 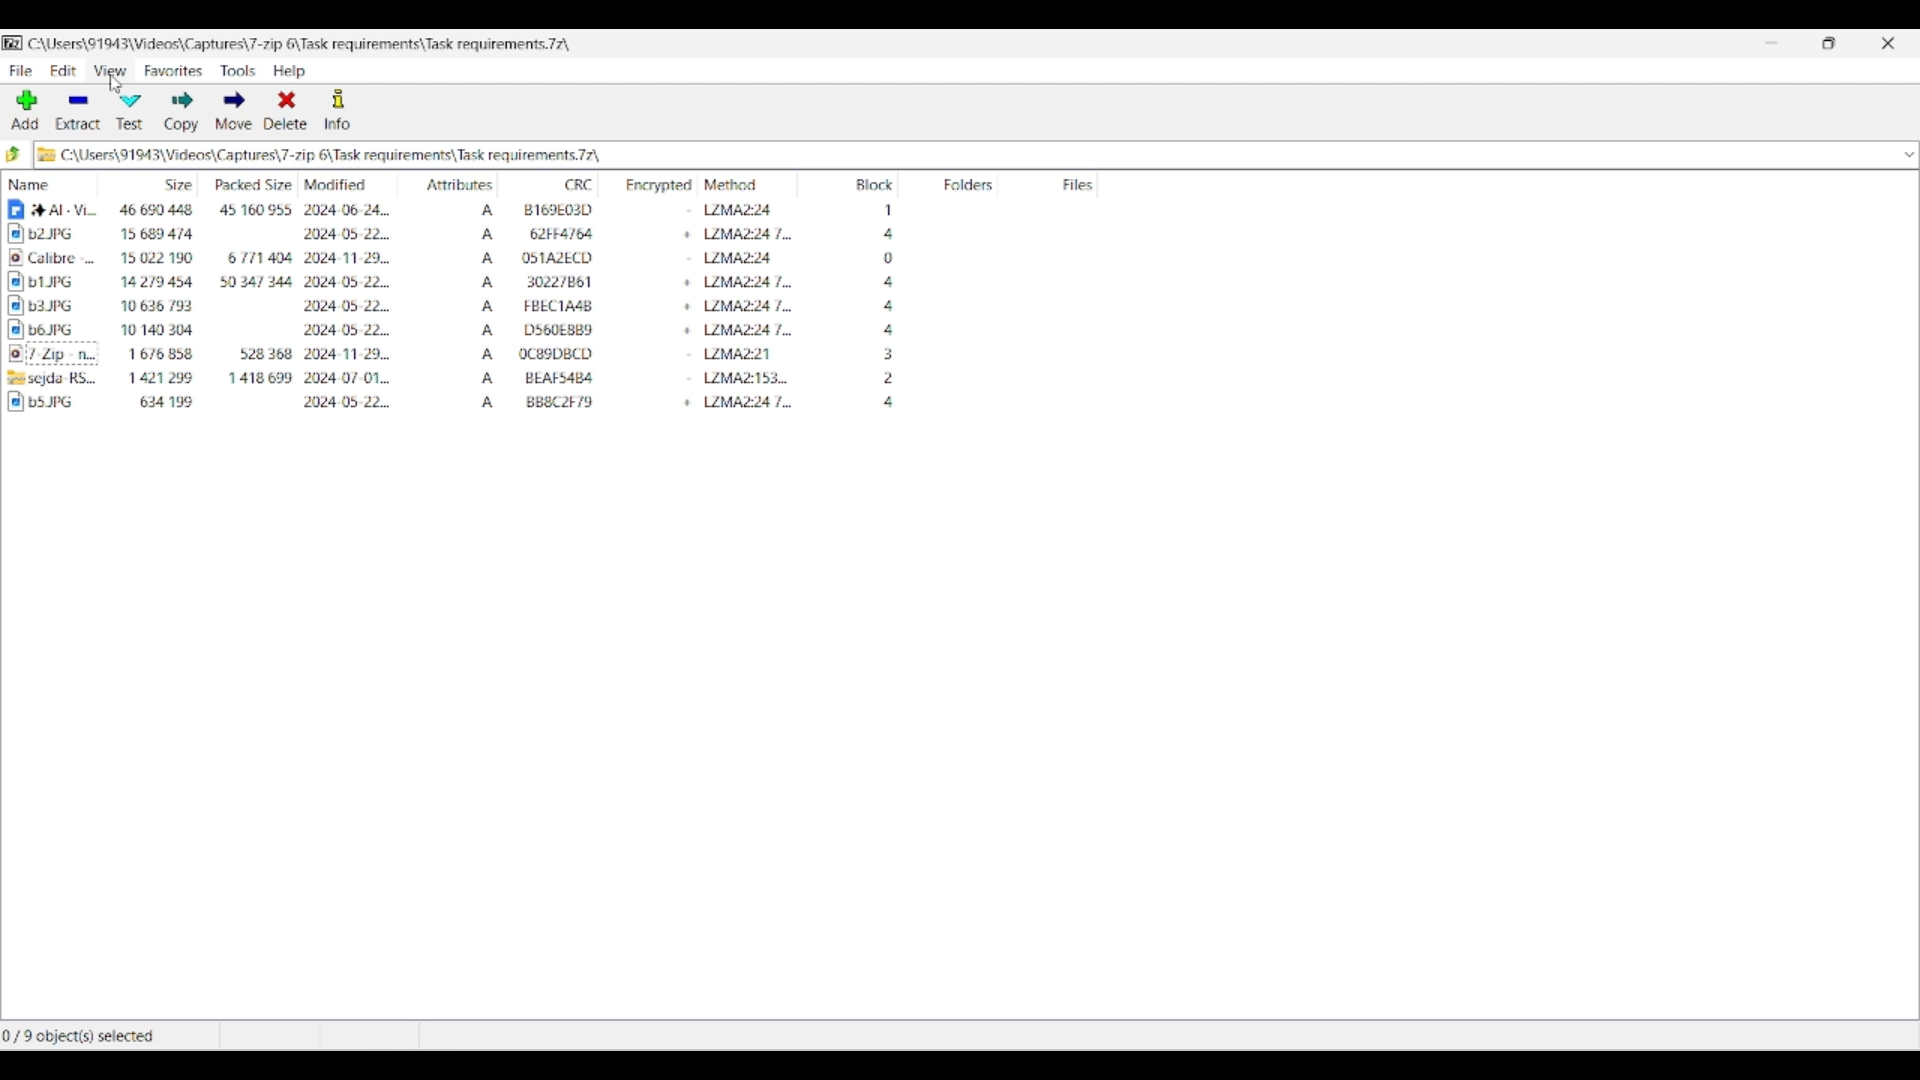 I want to click on Block column, so click(x=859, y=183).